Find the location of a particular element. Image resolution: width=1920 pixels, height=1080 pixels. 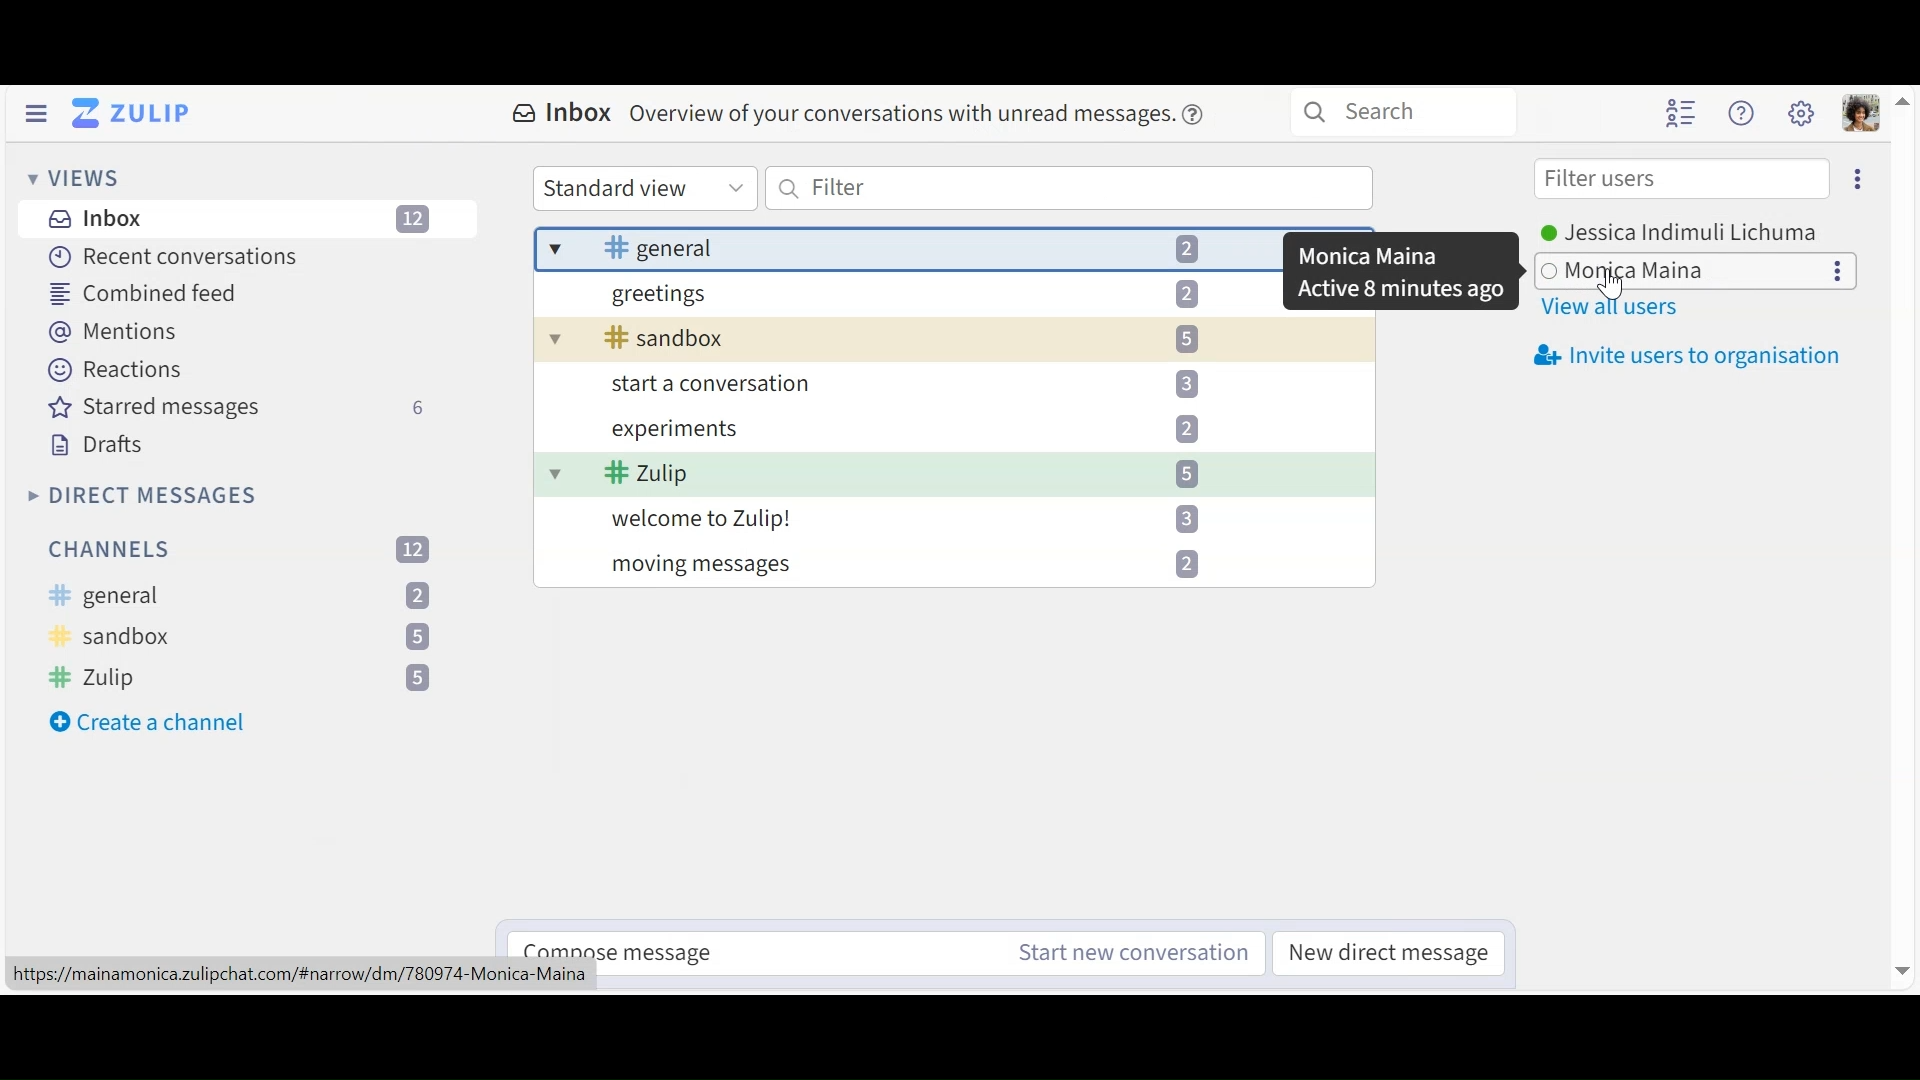

Compose messages is located at coordinates (755, 948).